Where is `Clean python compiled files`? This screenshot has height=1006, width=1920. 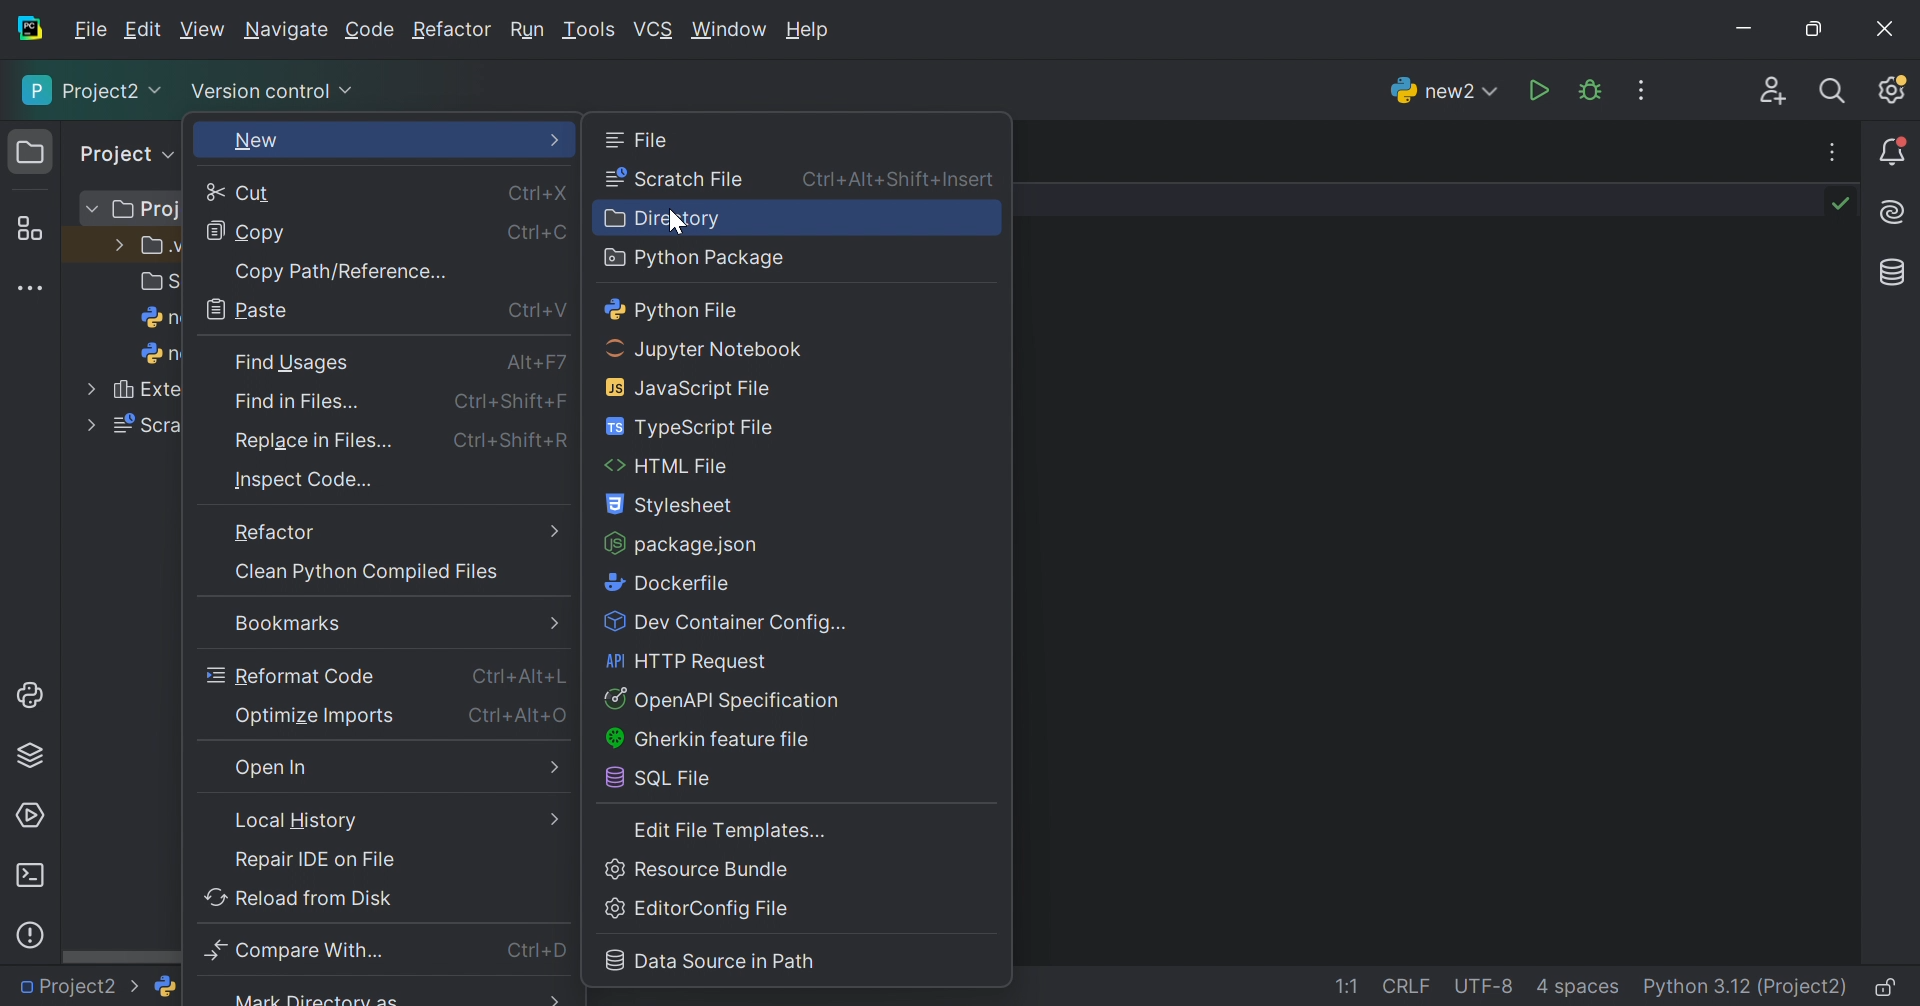 Clean python compiled files is located at coordinates (369, 571).